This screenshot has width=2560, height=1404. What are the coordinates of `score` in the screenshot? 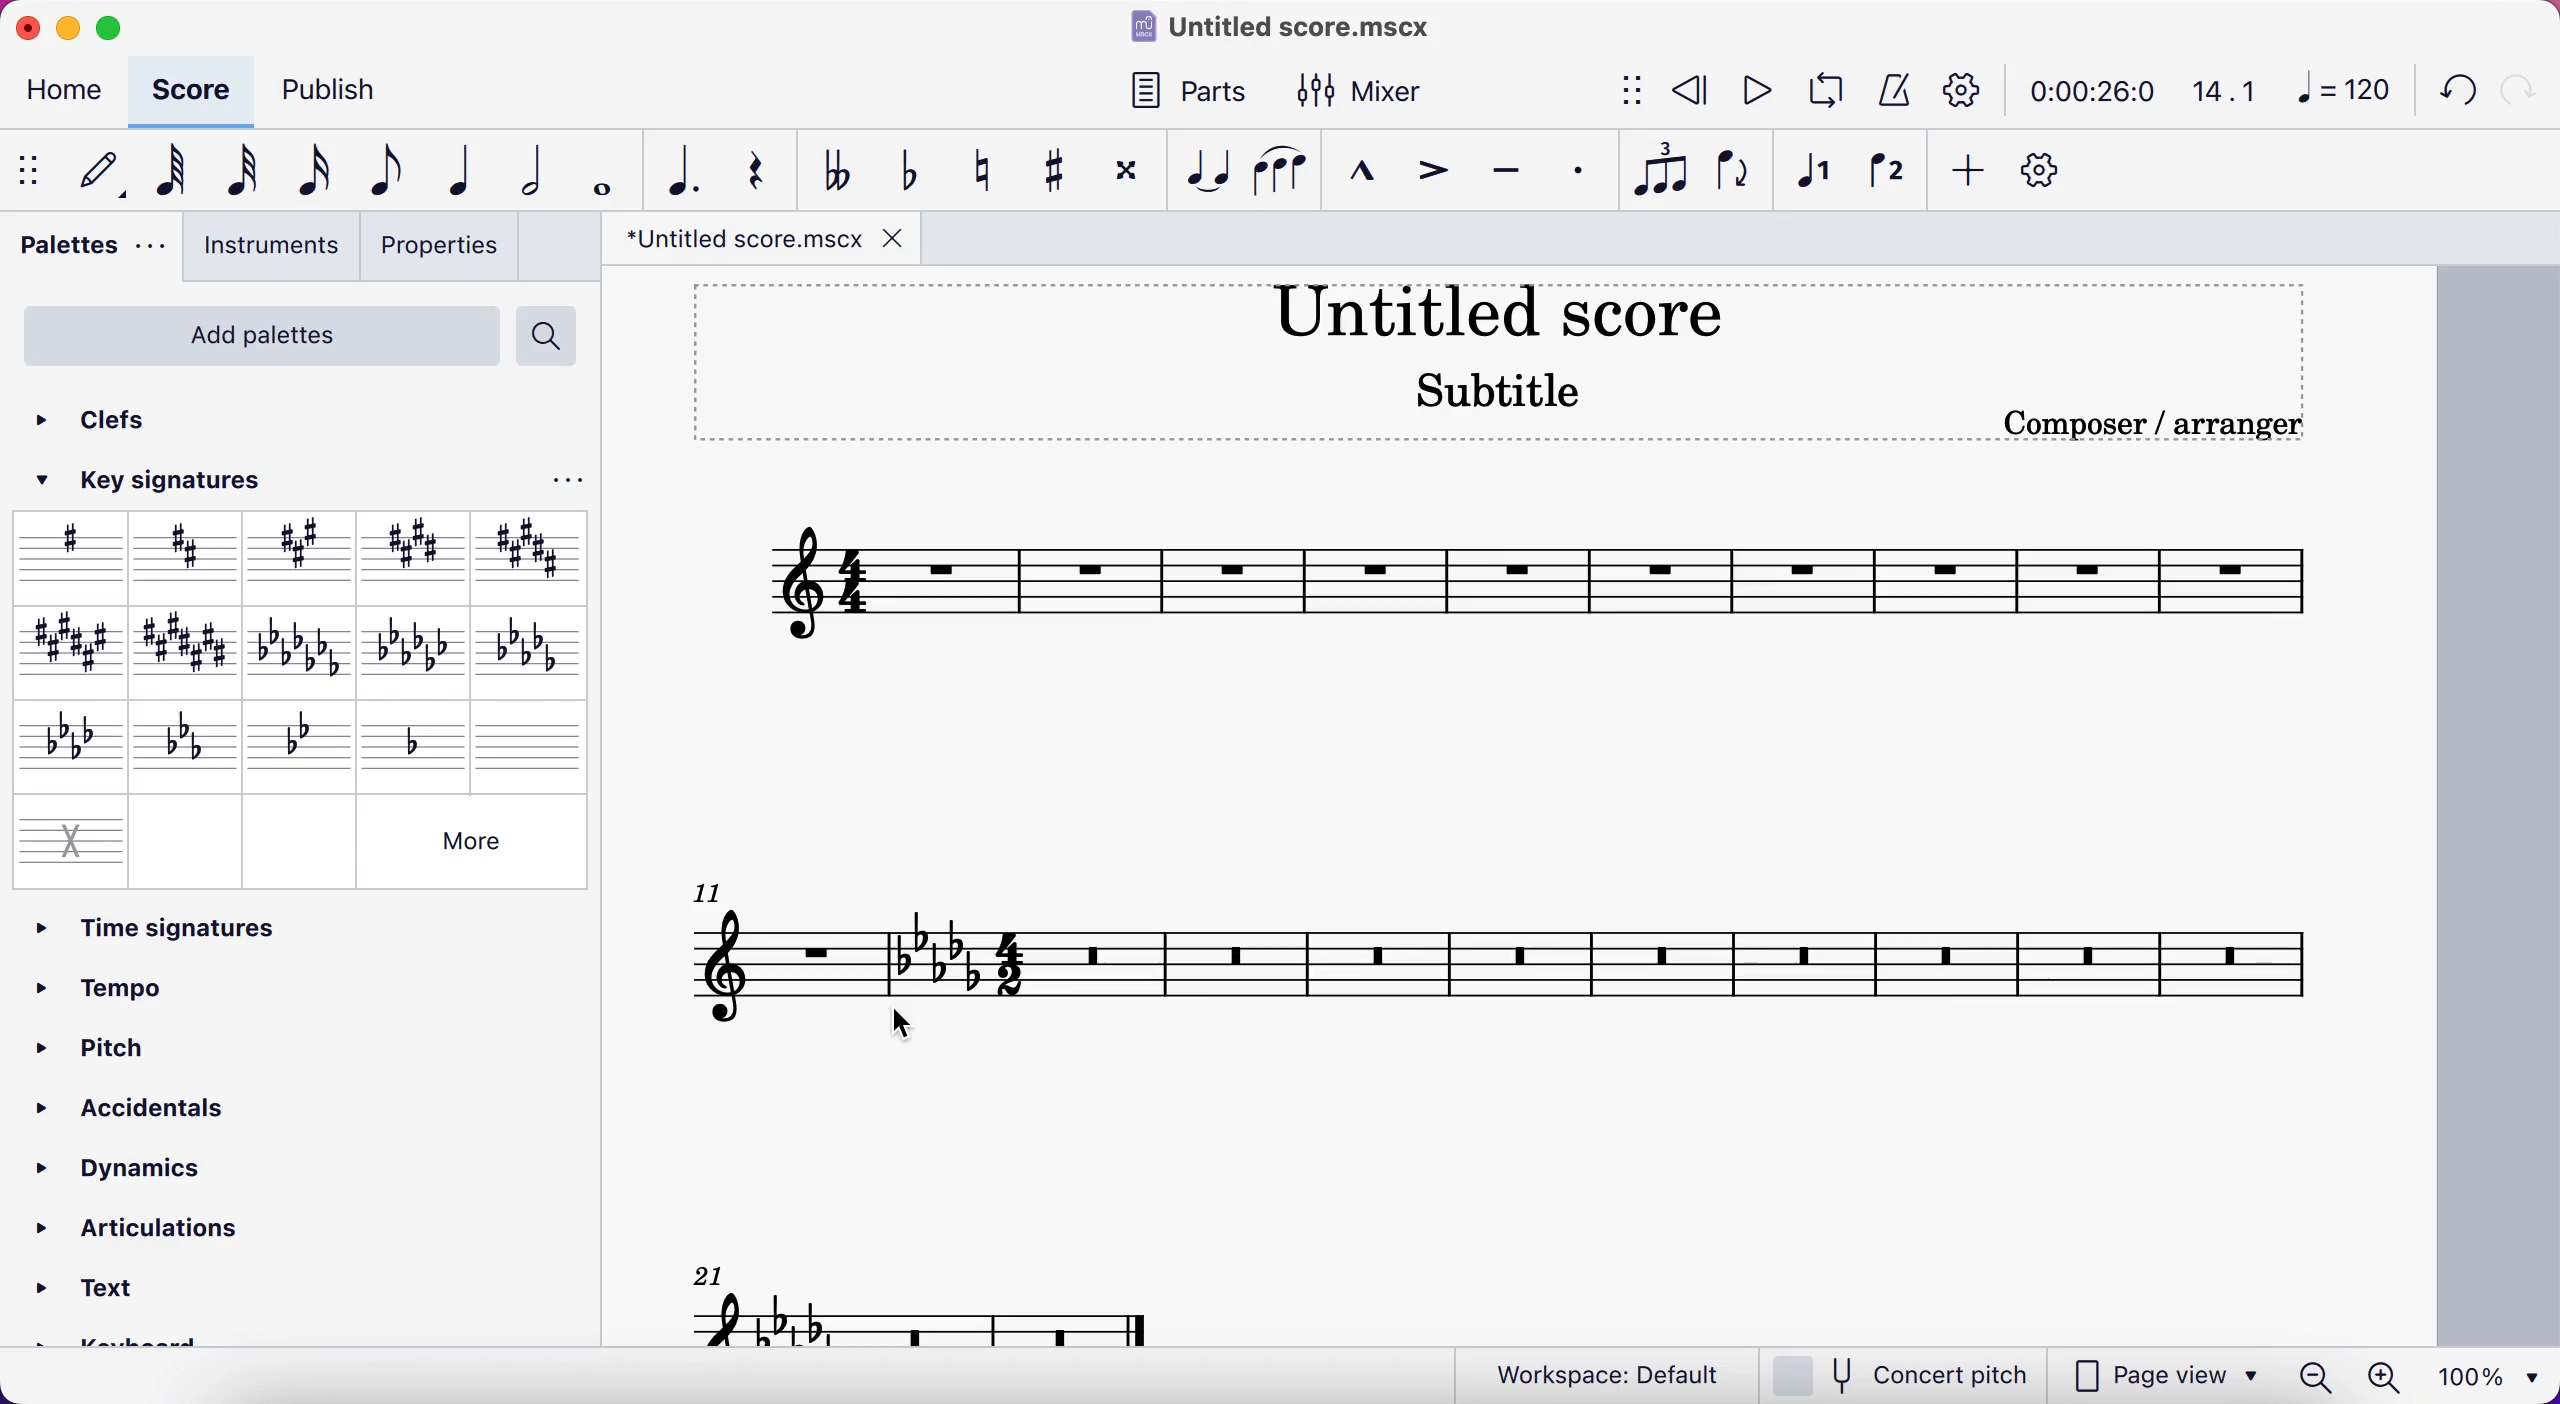 It's located at (195, 91).